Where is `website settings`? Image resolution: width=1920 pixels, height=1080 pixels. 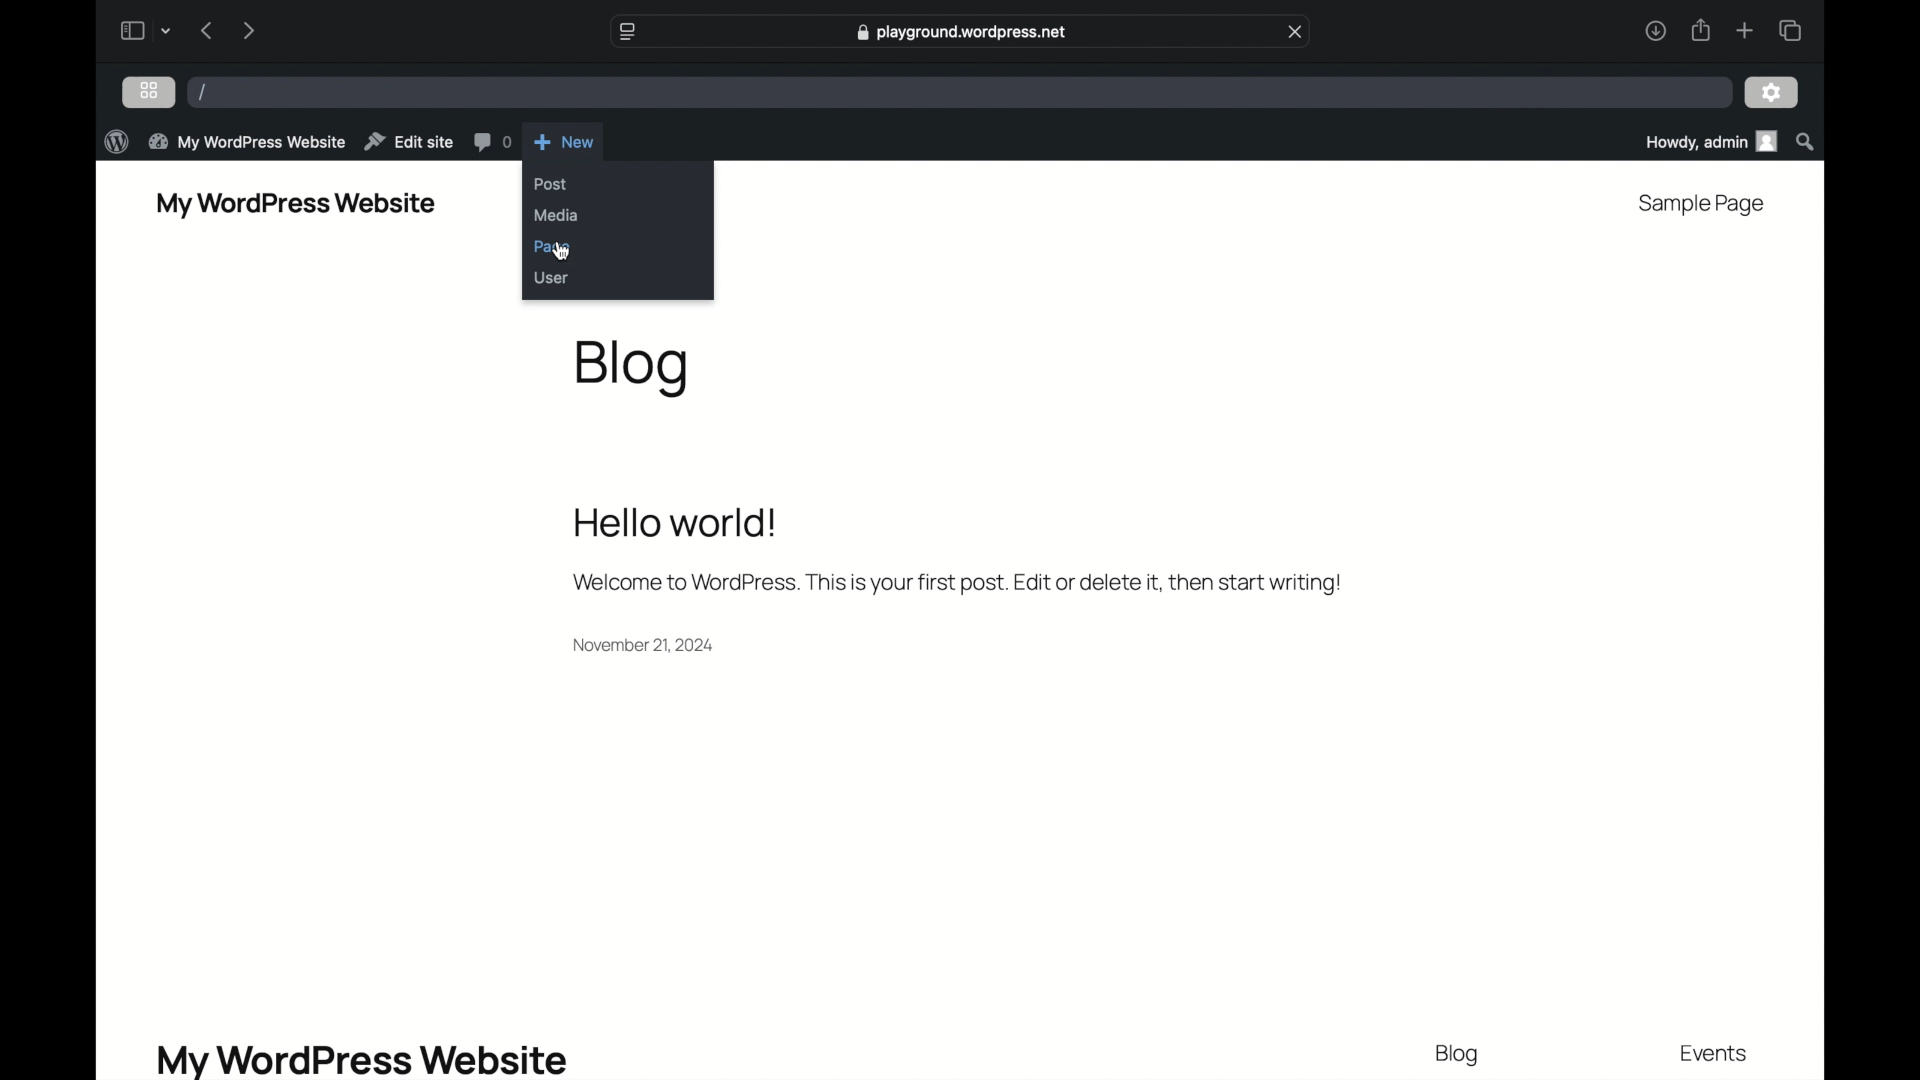
website settings is located at coordinates (625, 32).